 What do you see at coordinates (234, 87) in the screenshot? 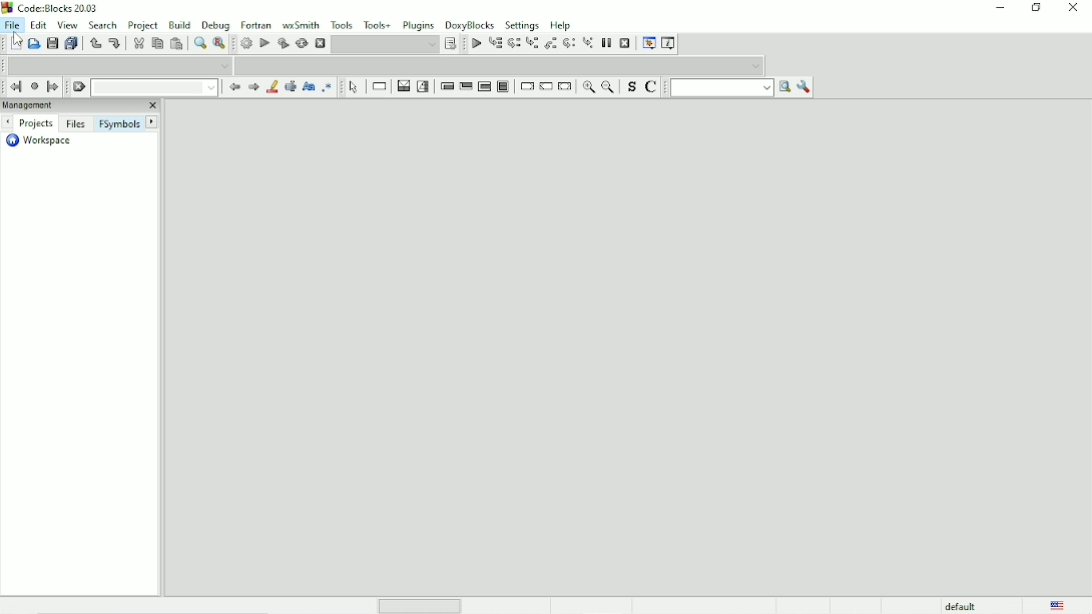
I see `Prev` at bounding box center [234, 87].